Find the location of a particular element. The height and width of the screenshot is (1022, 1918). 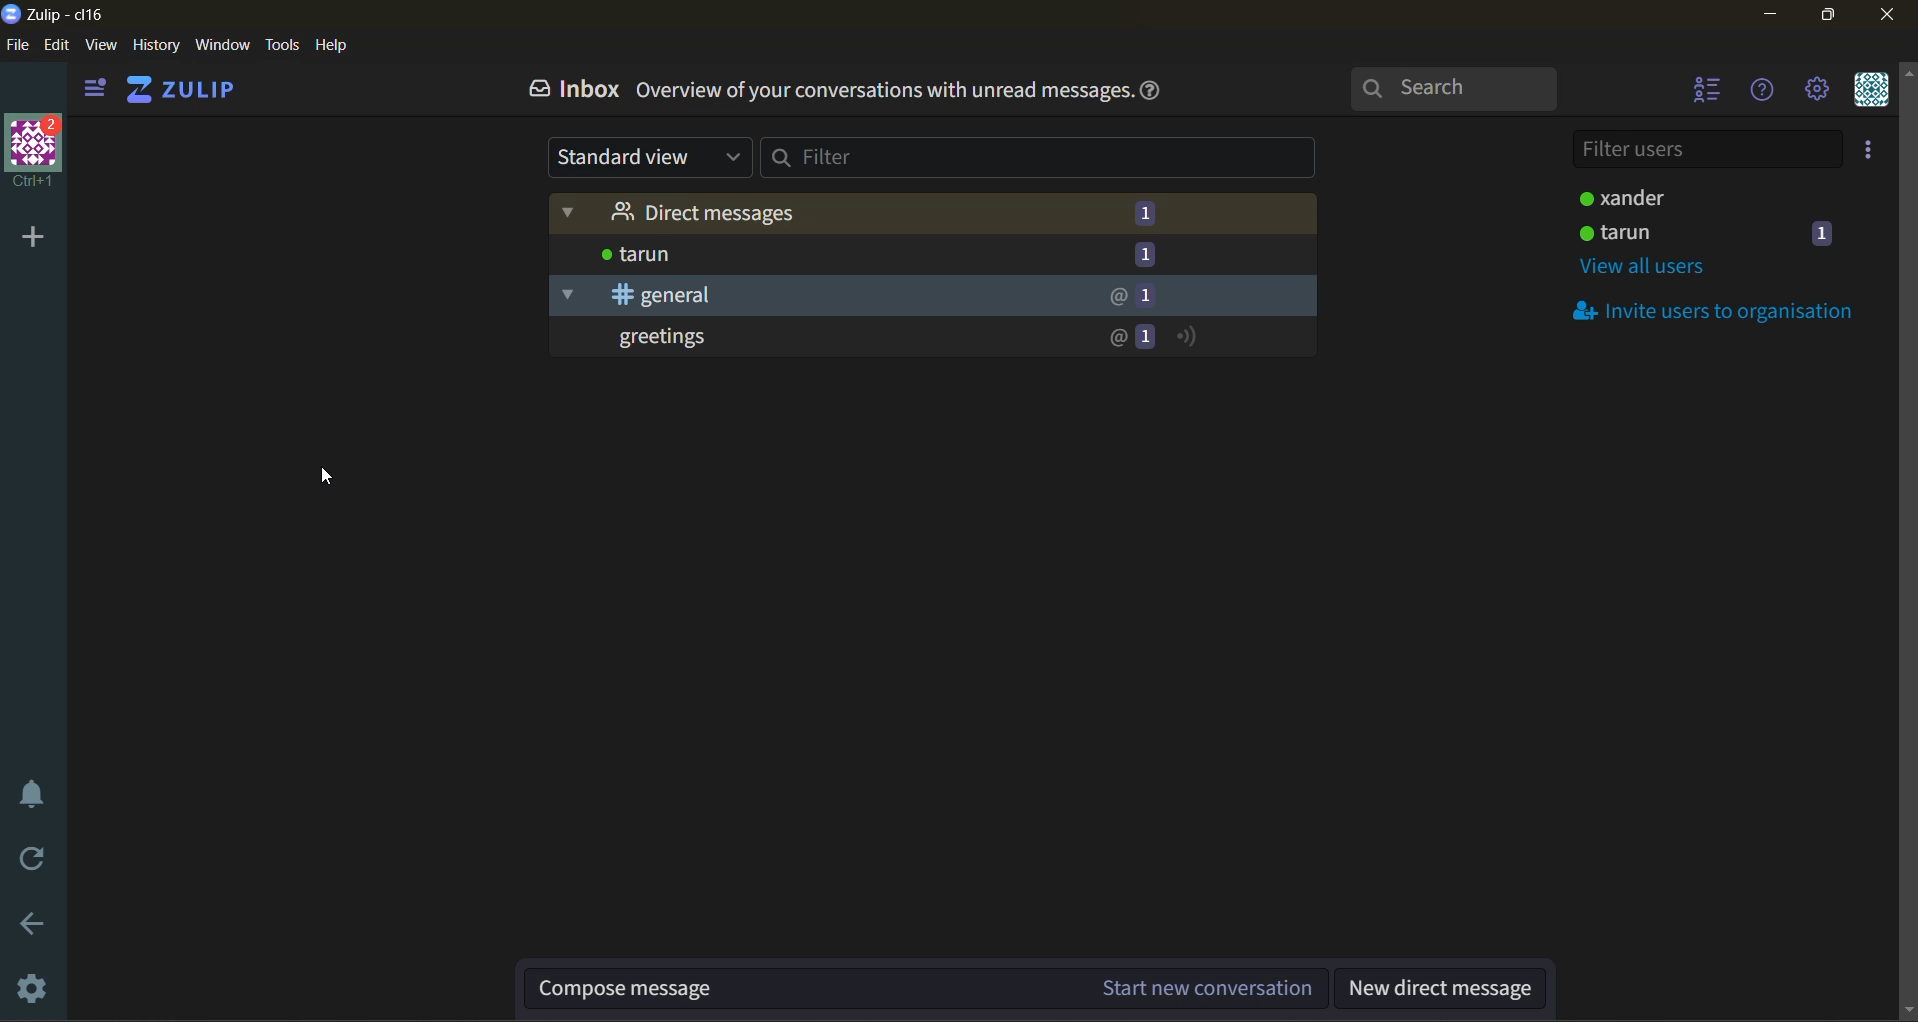

greetings is located at coordinates (934, 339).